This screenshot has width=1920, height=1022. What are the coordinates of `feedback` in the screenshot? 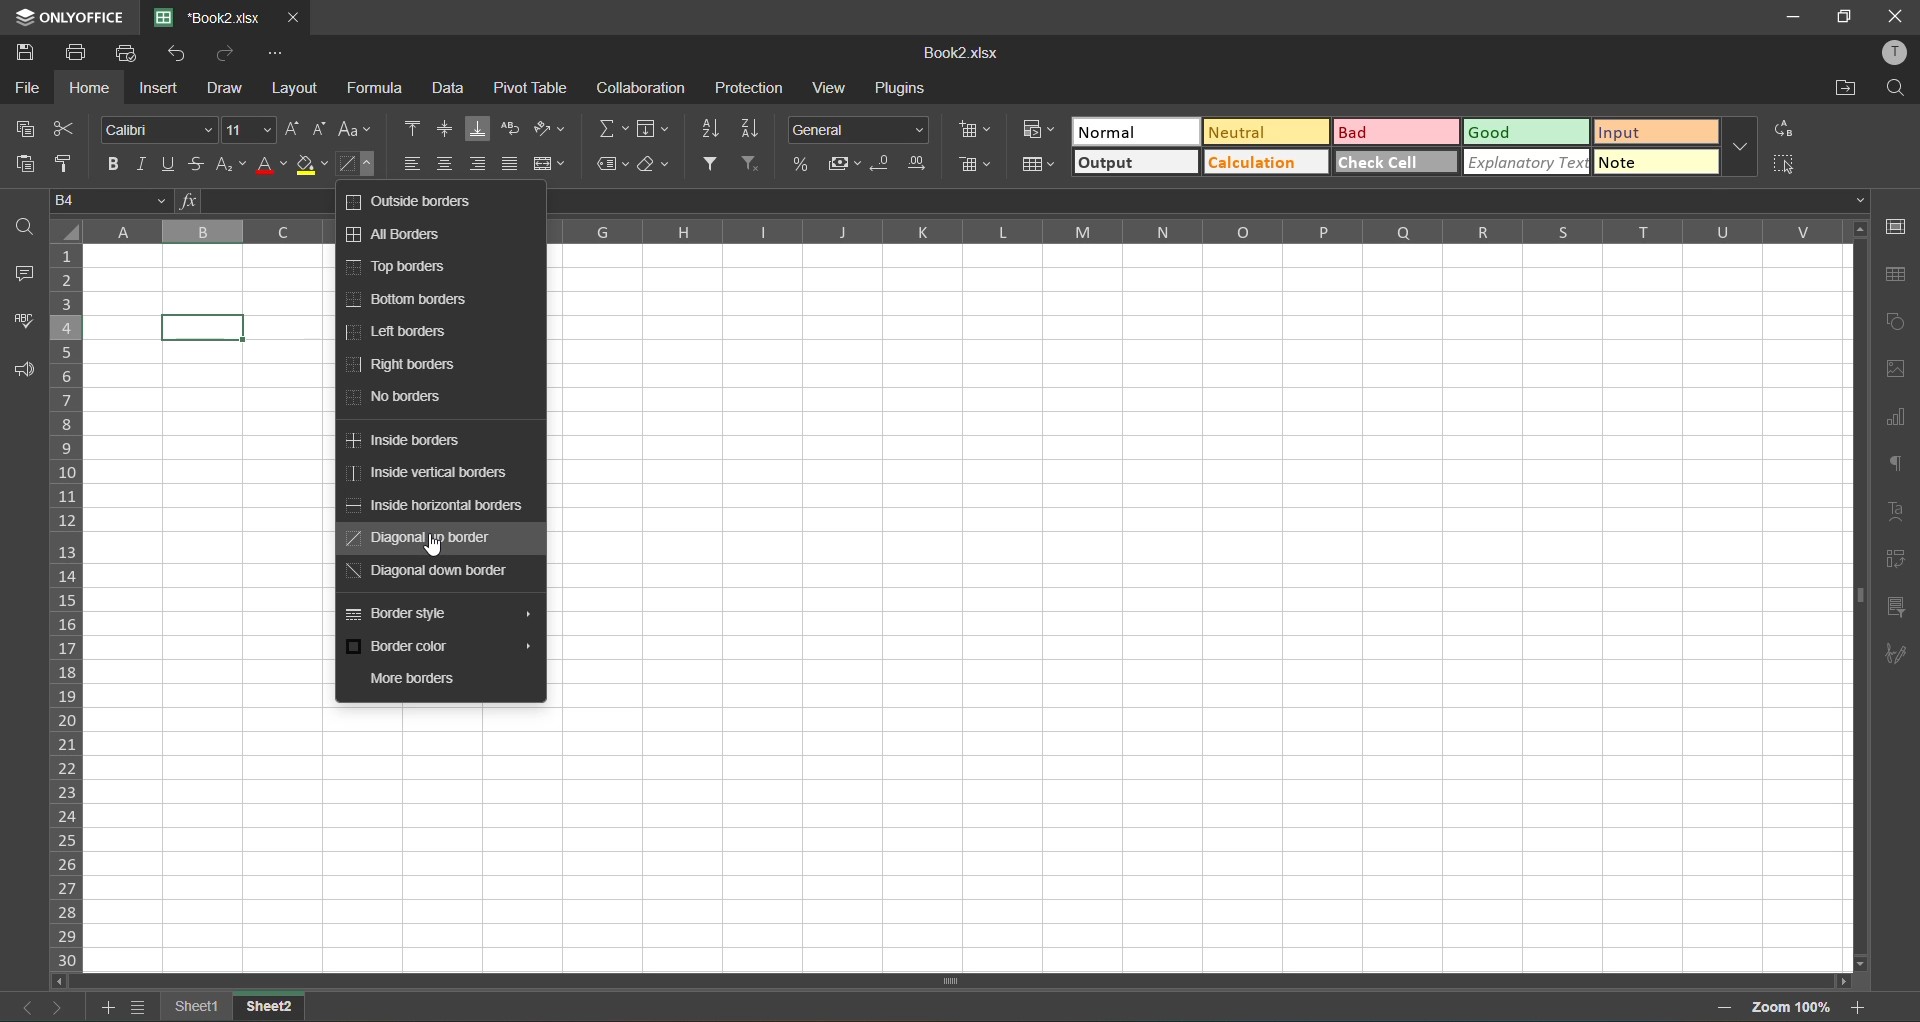 It's located at (18, 371).